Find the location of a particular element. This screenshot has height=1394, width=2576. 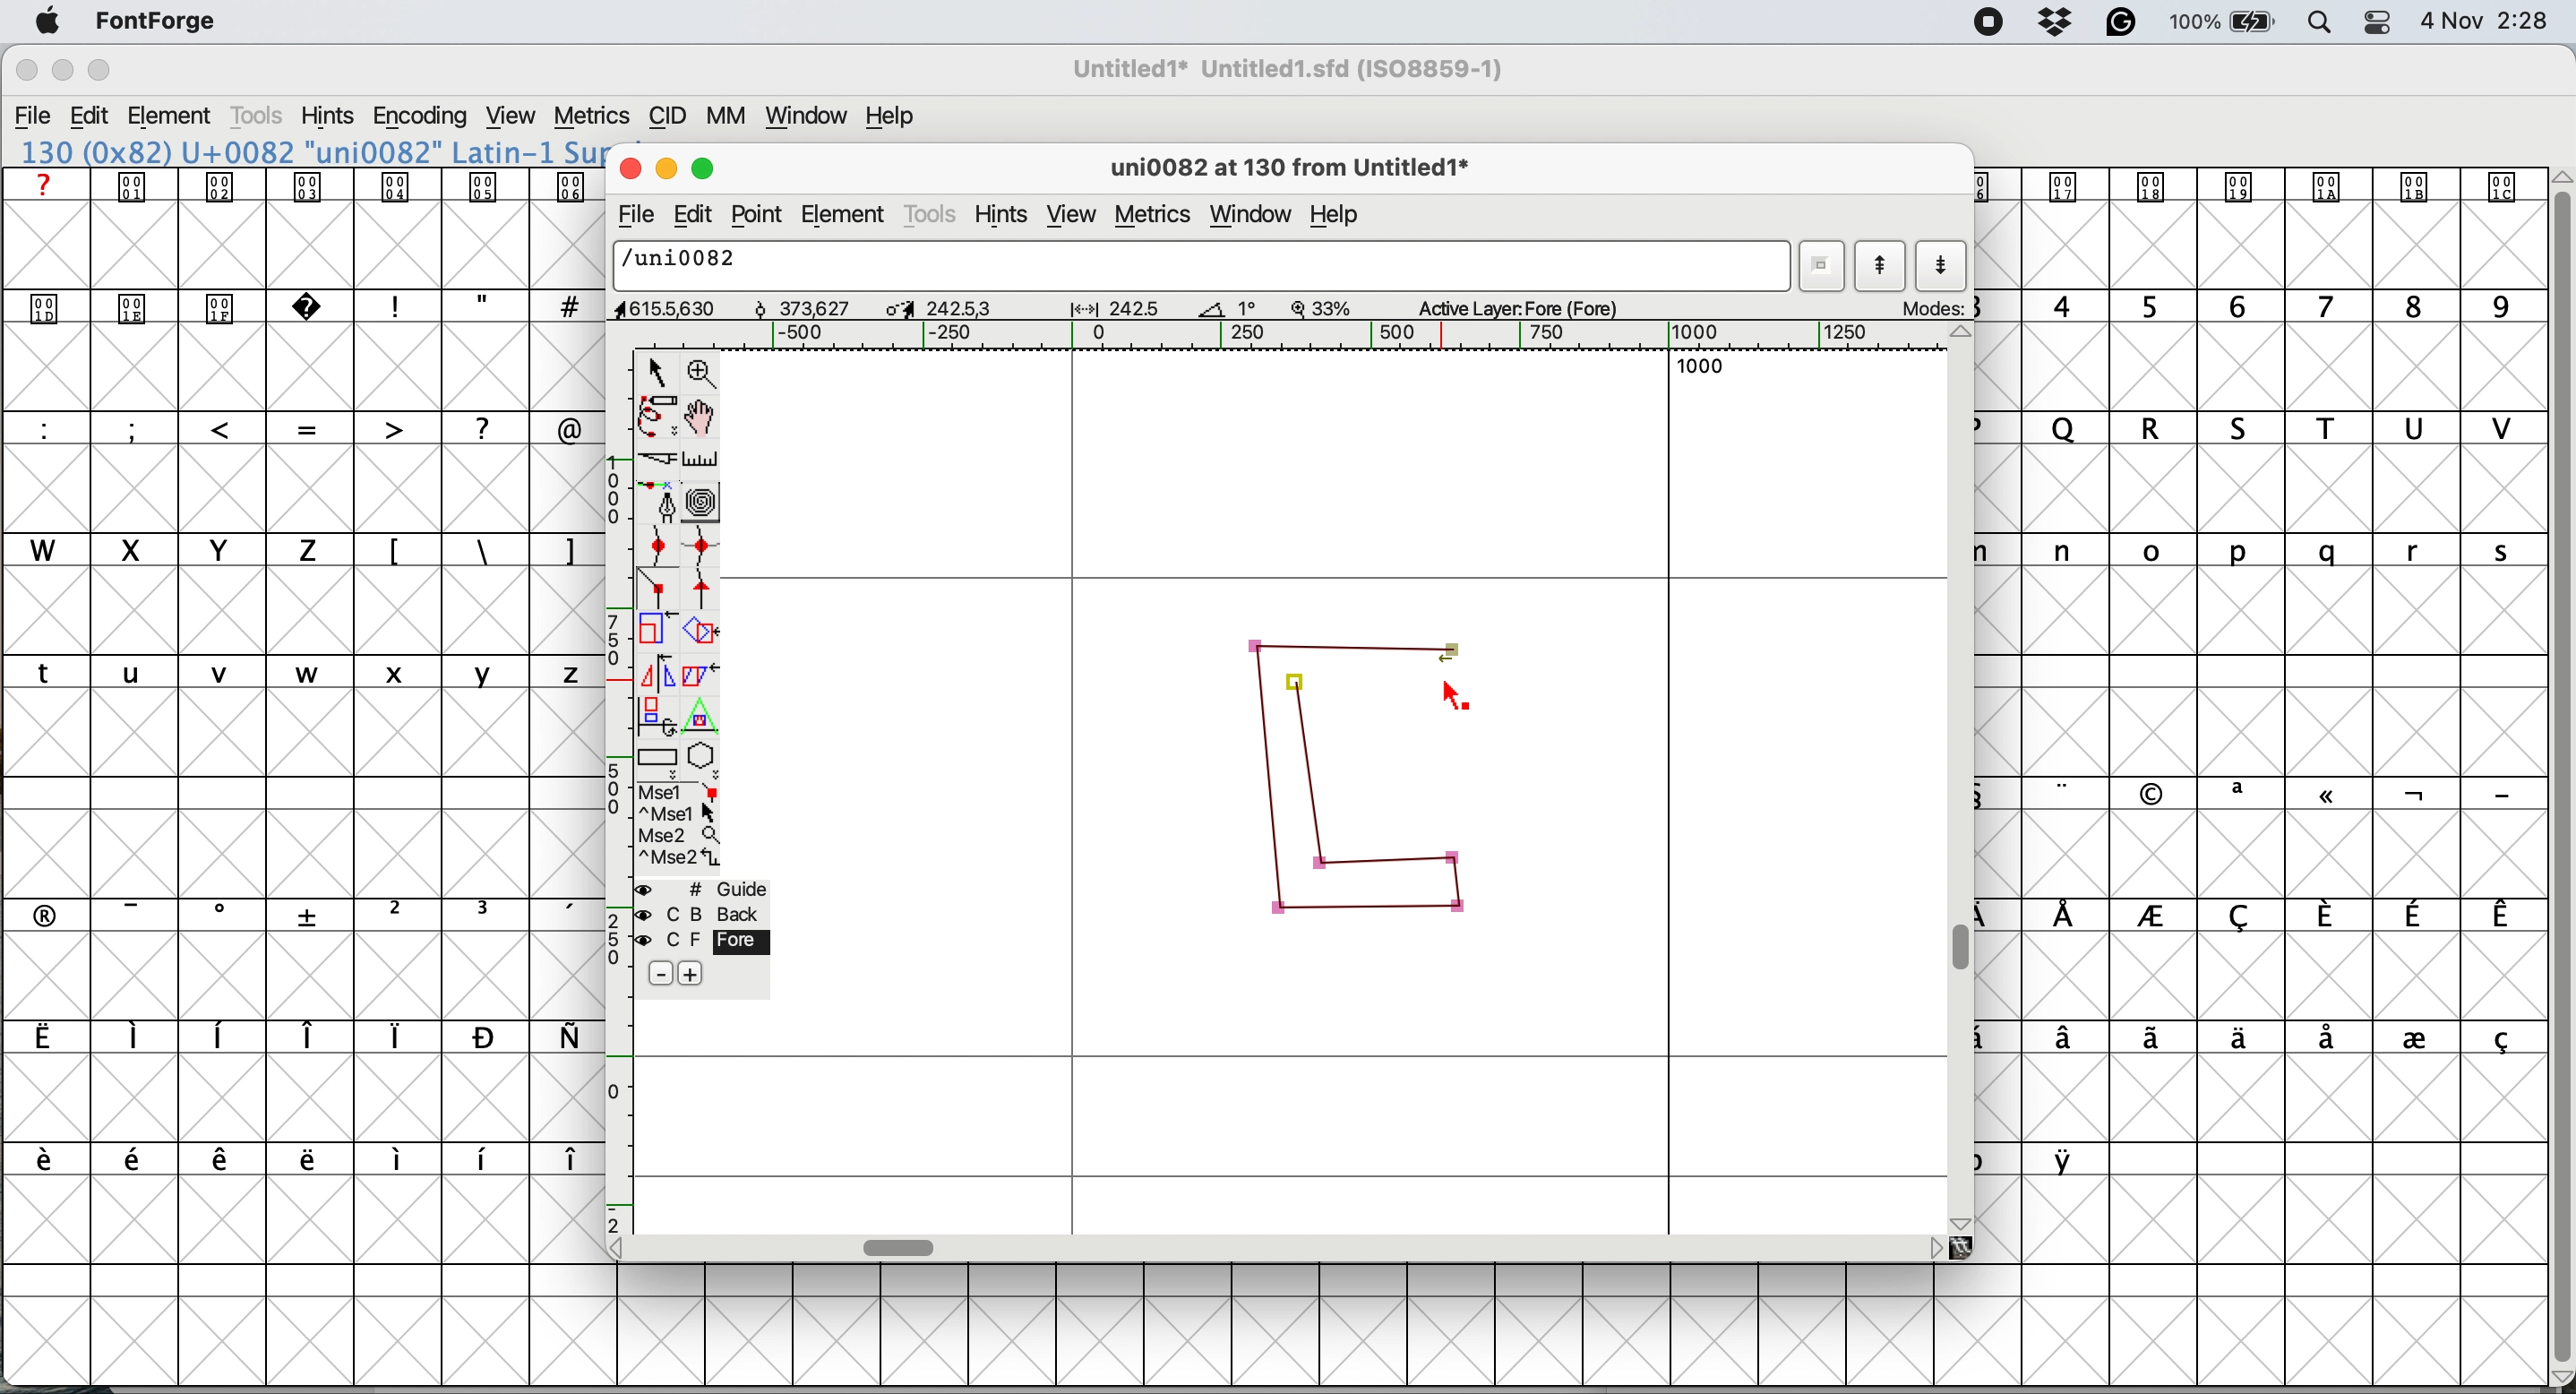

corner points connected is located at coordinates (1462, 891).